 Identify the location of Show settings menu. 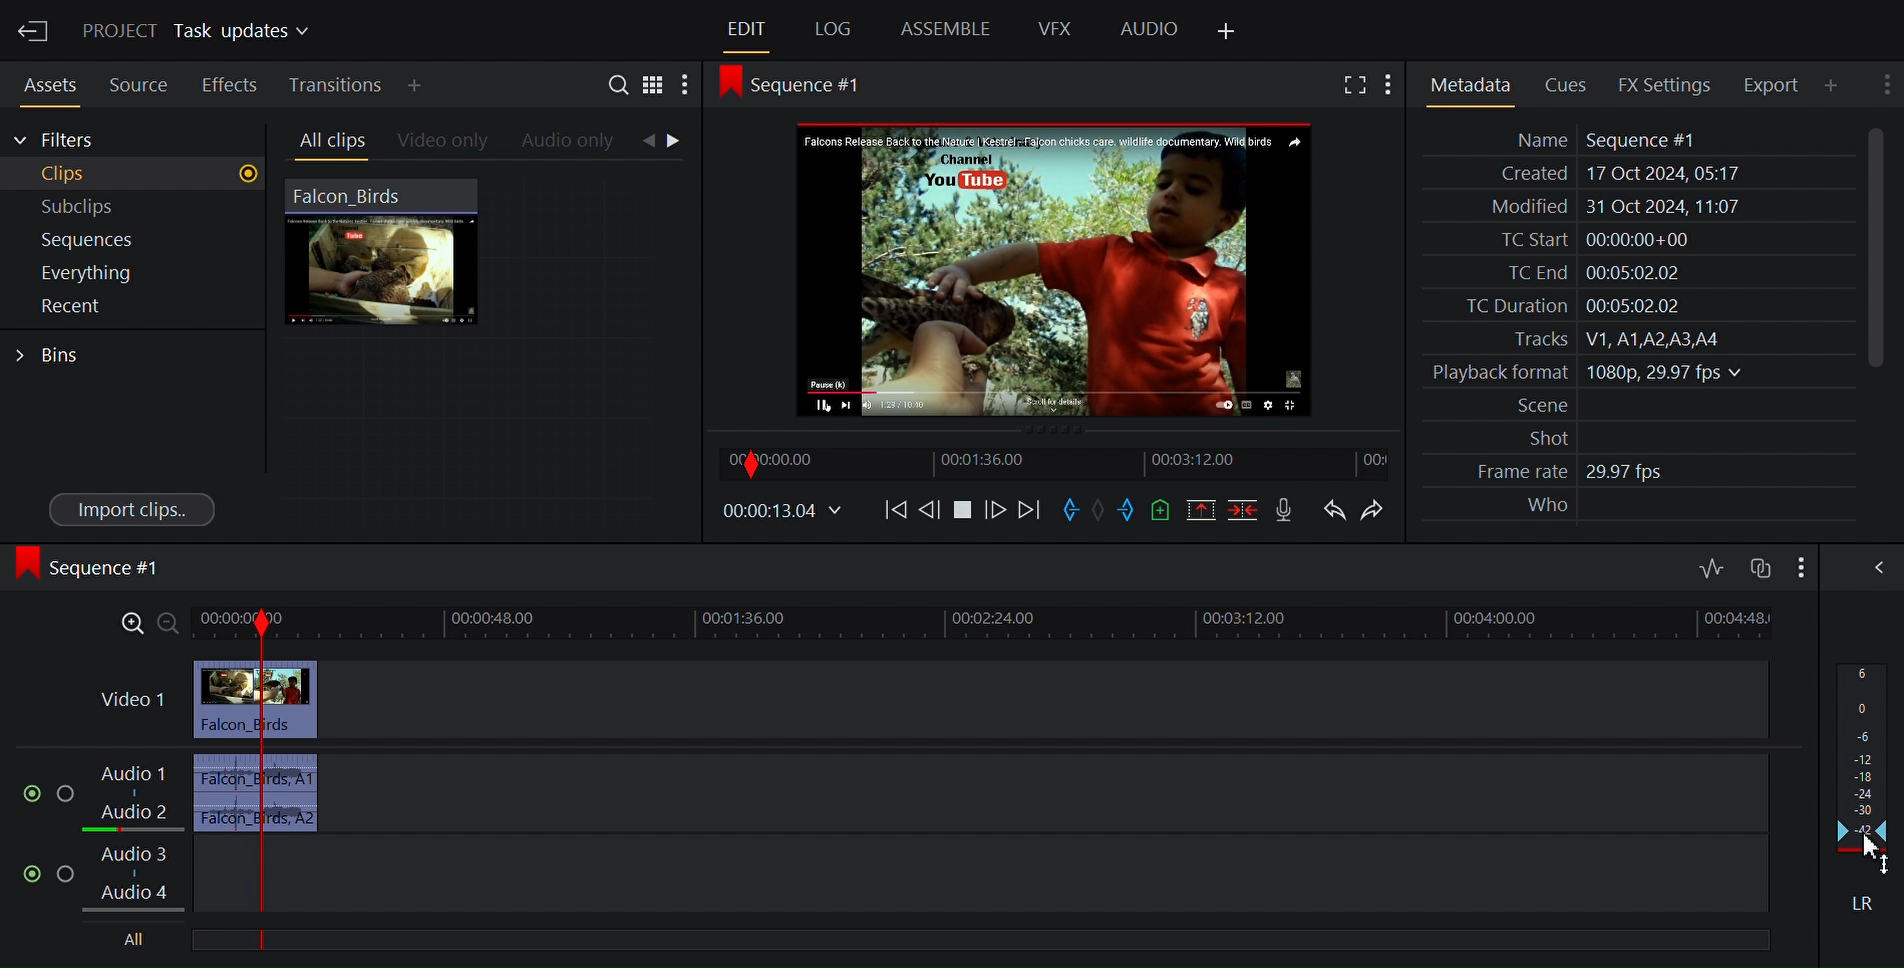
(687, 83).